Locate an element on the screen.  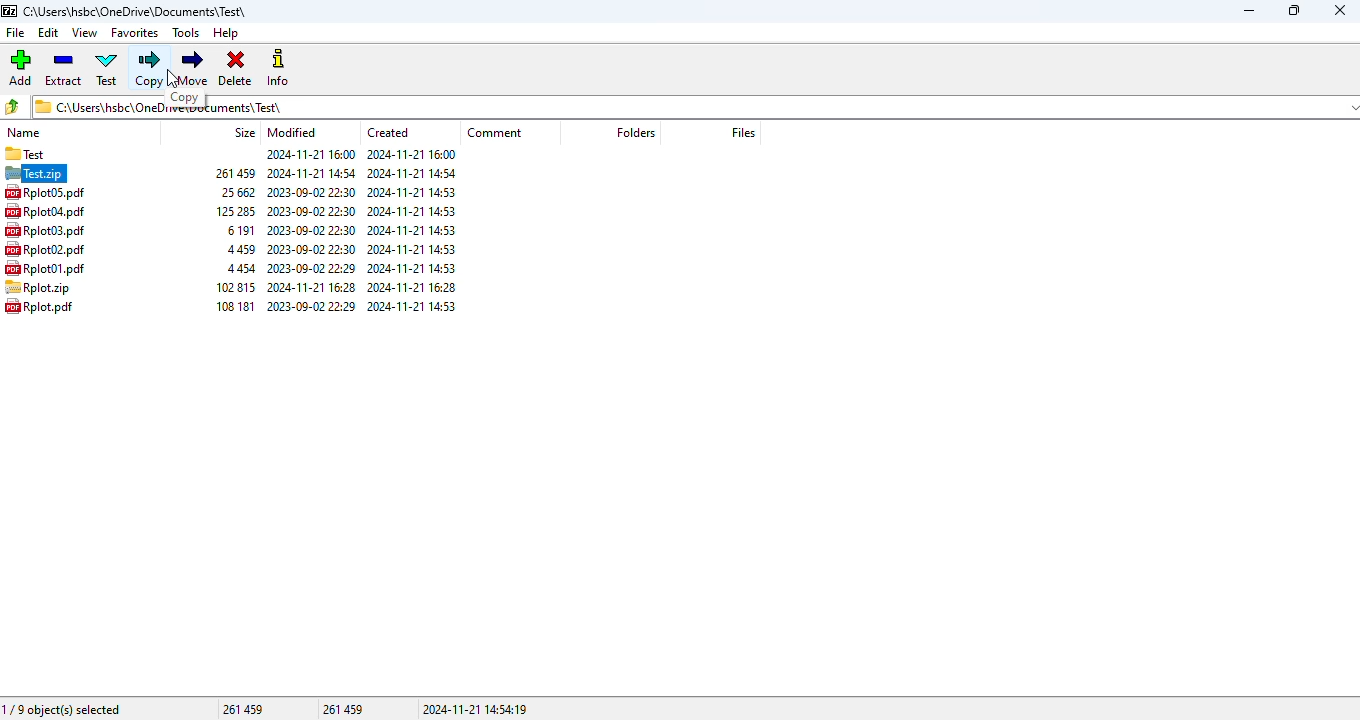
261 459 is located at coordinates (243, 709).